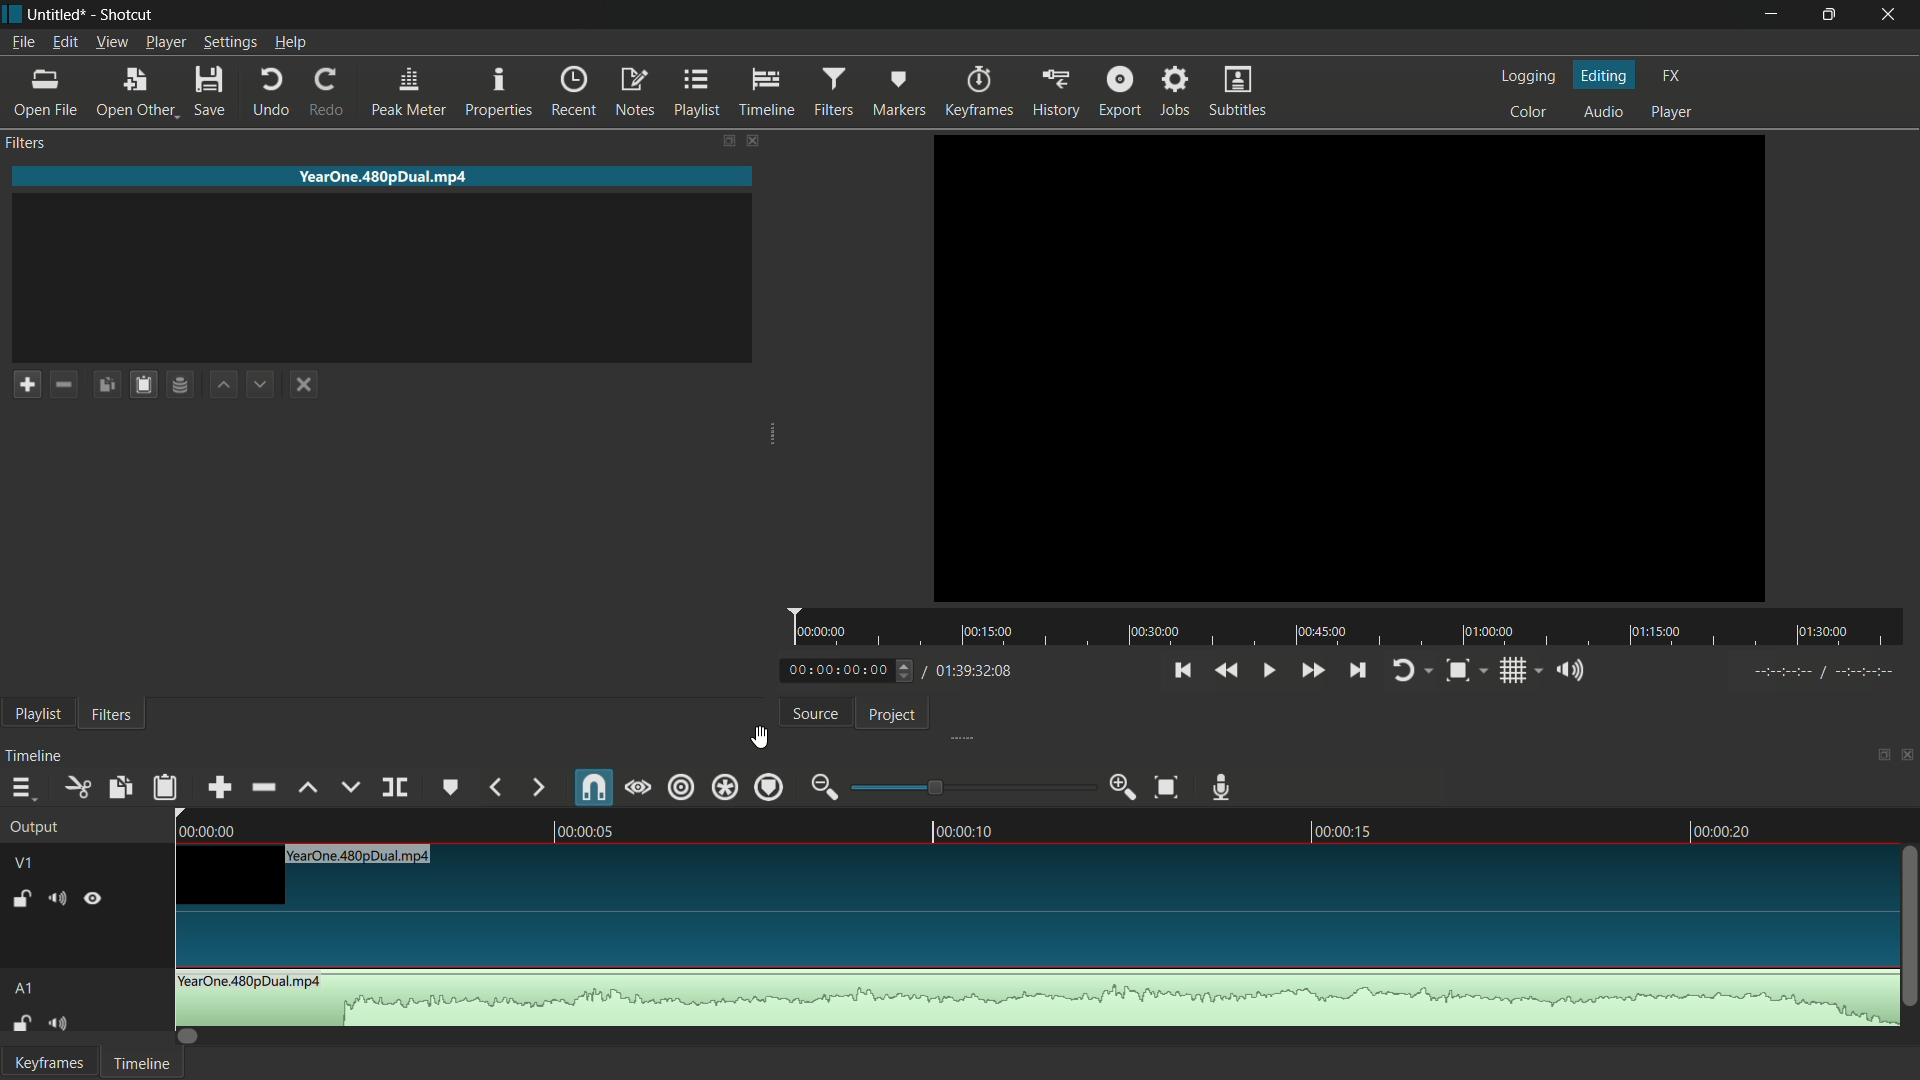  I want to click on 00:00:00, so click(824, 632).